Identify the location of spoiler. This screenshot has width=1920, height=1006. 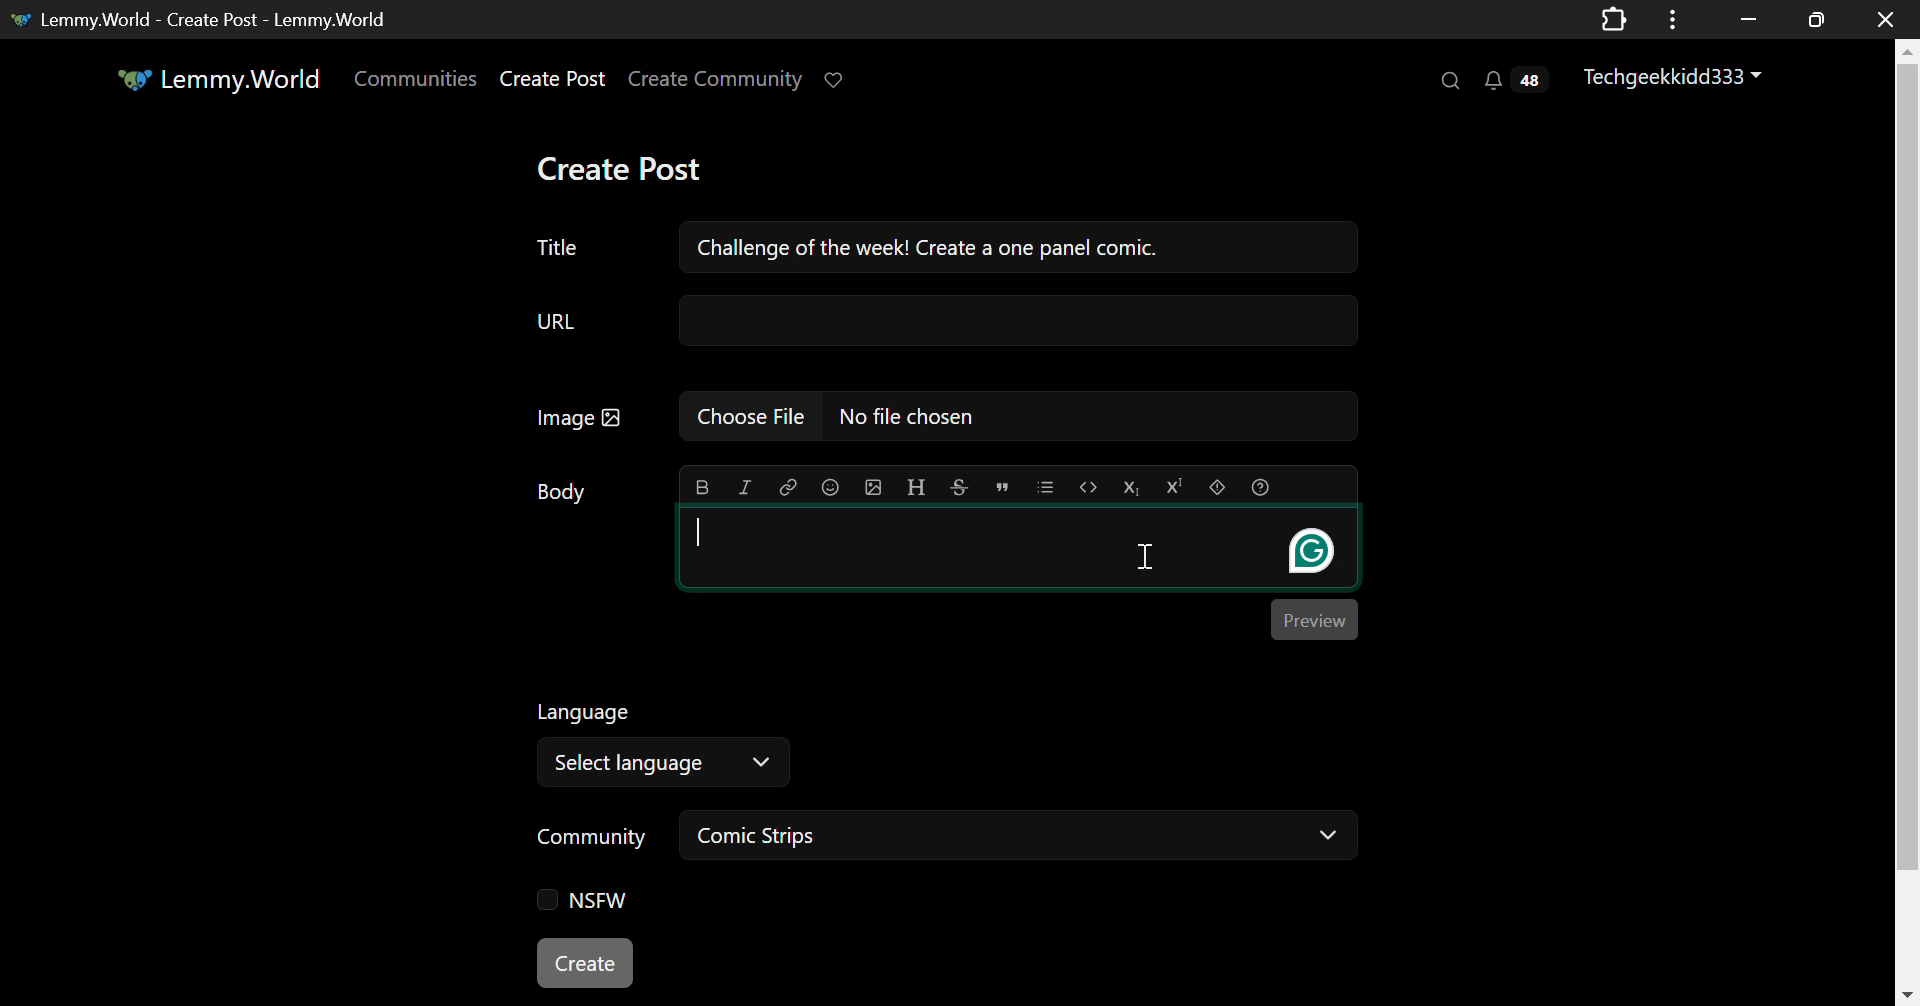
(1214, 486).